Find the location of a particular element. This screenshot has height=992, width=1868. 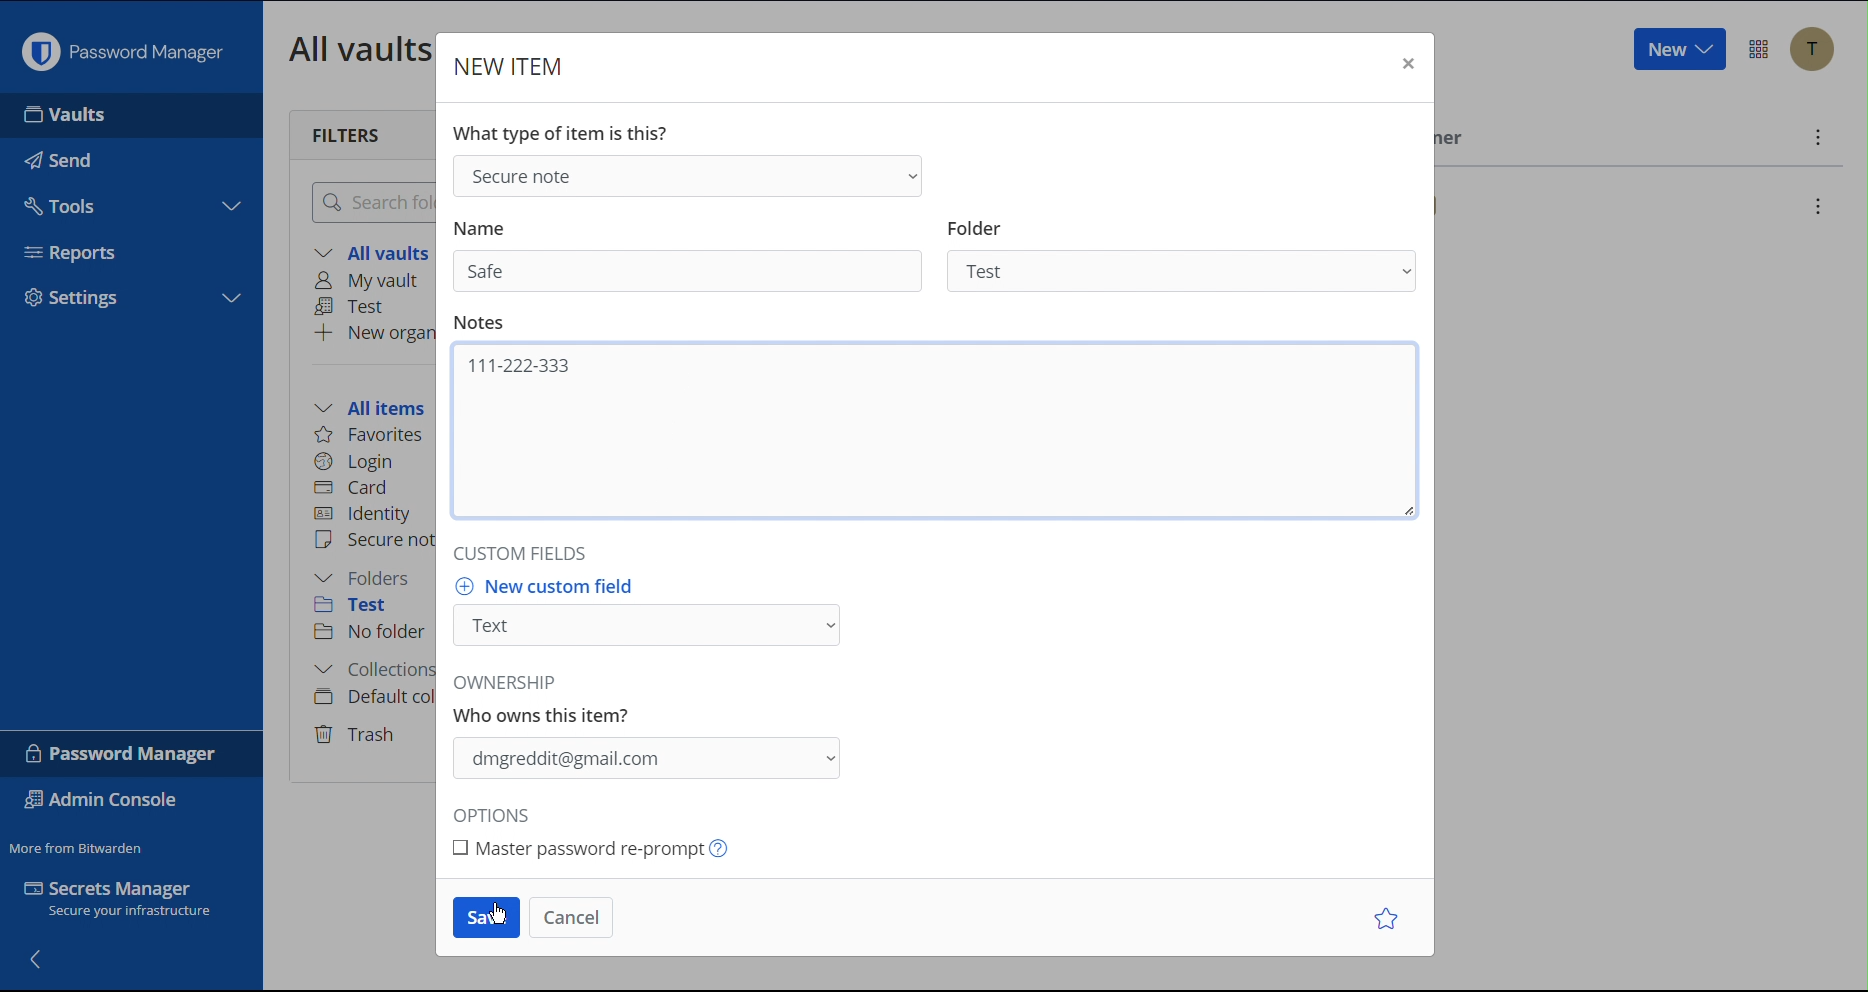

Secrets Manager is located at coordinates (130, 903).